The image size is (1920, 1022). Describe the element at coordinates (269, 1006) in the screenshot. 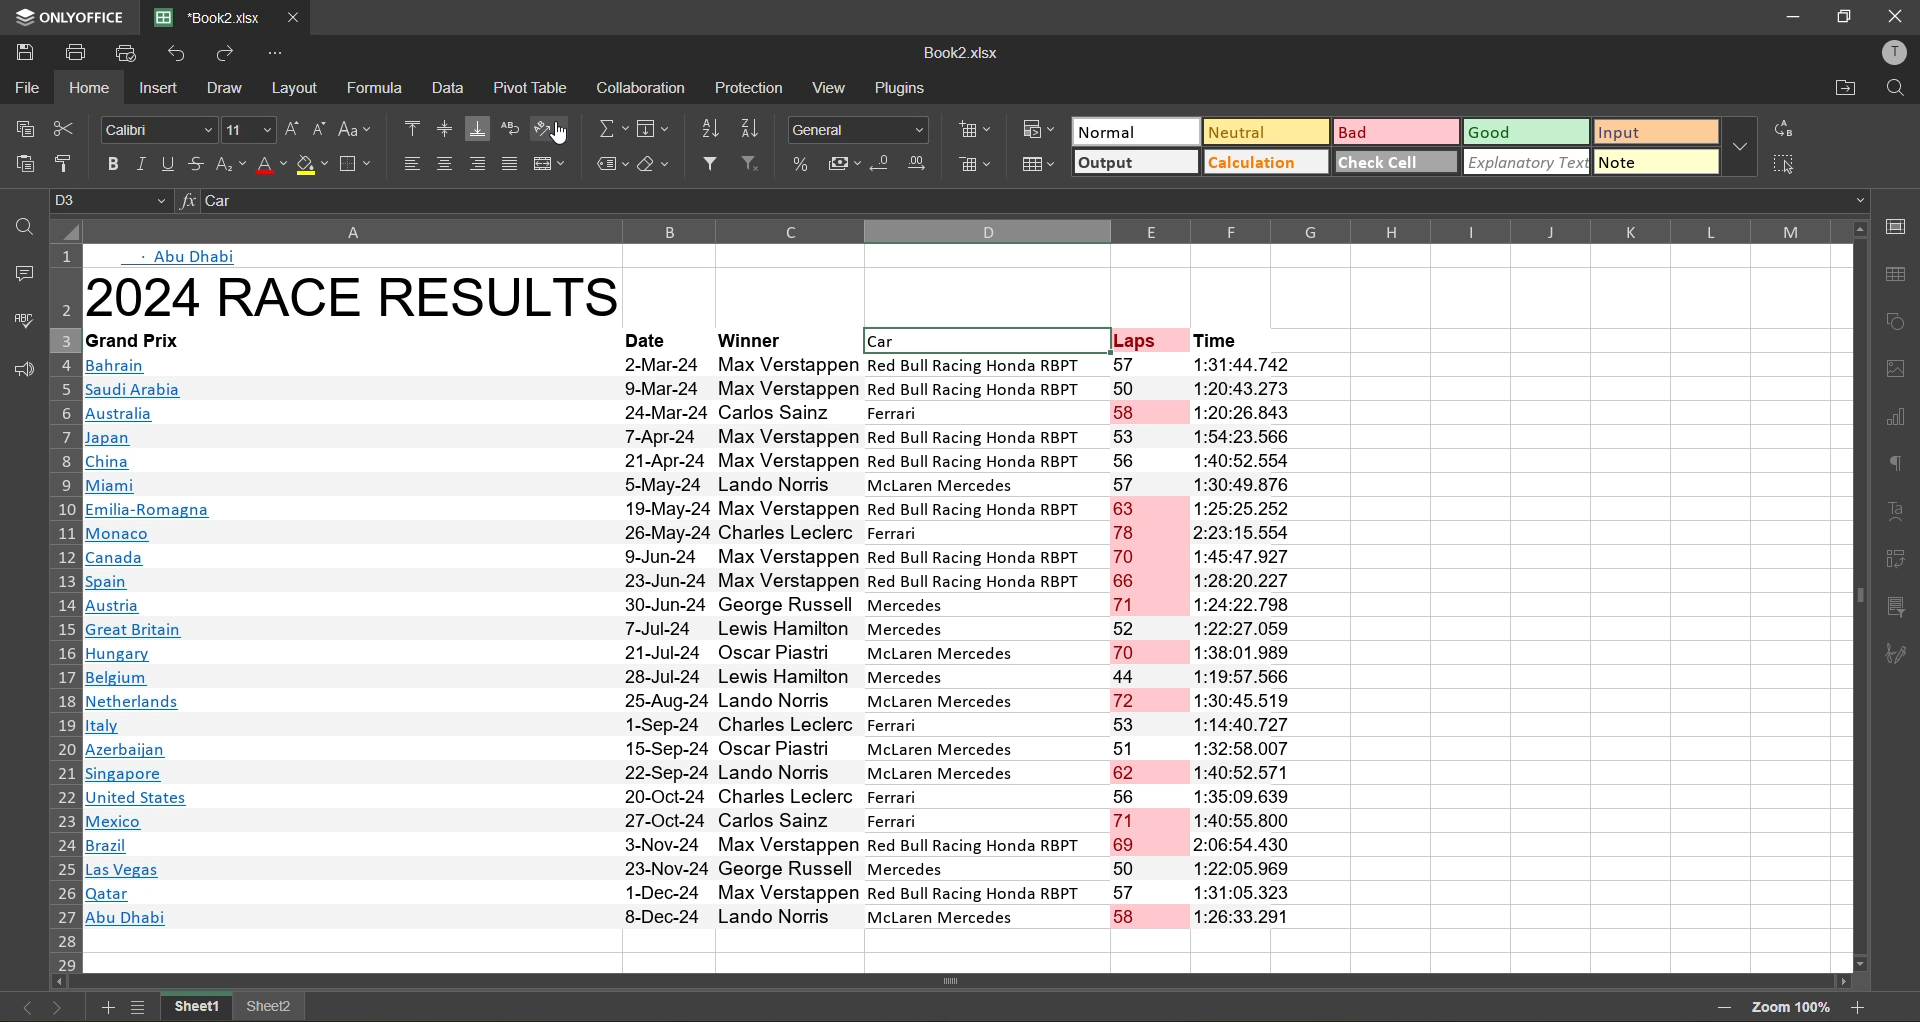

I see `sheet 2` at that location.